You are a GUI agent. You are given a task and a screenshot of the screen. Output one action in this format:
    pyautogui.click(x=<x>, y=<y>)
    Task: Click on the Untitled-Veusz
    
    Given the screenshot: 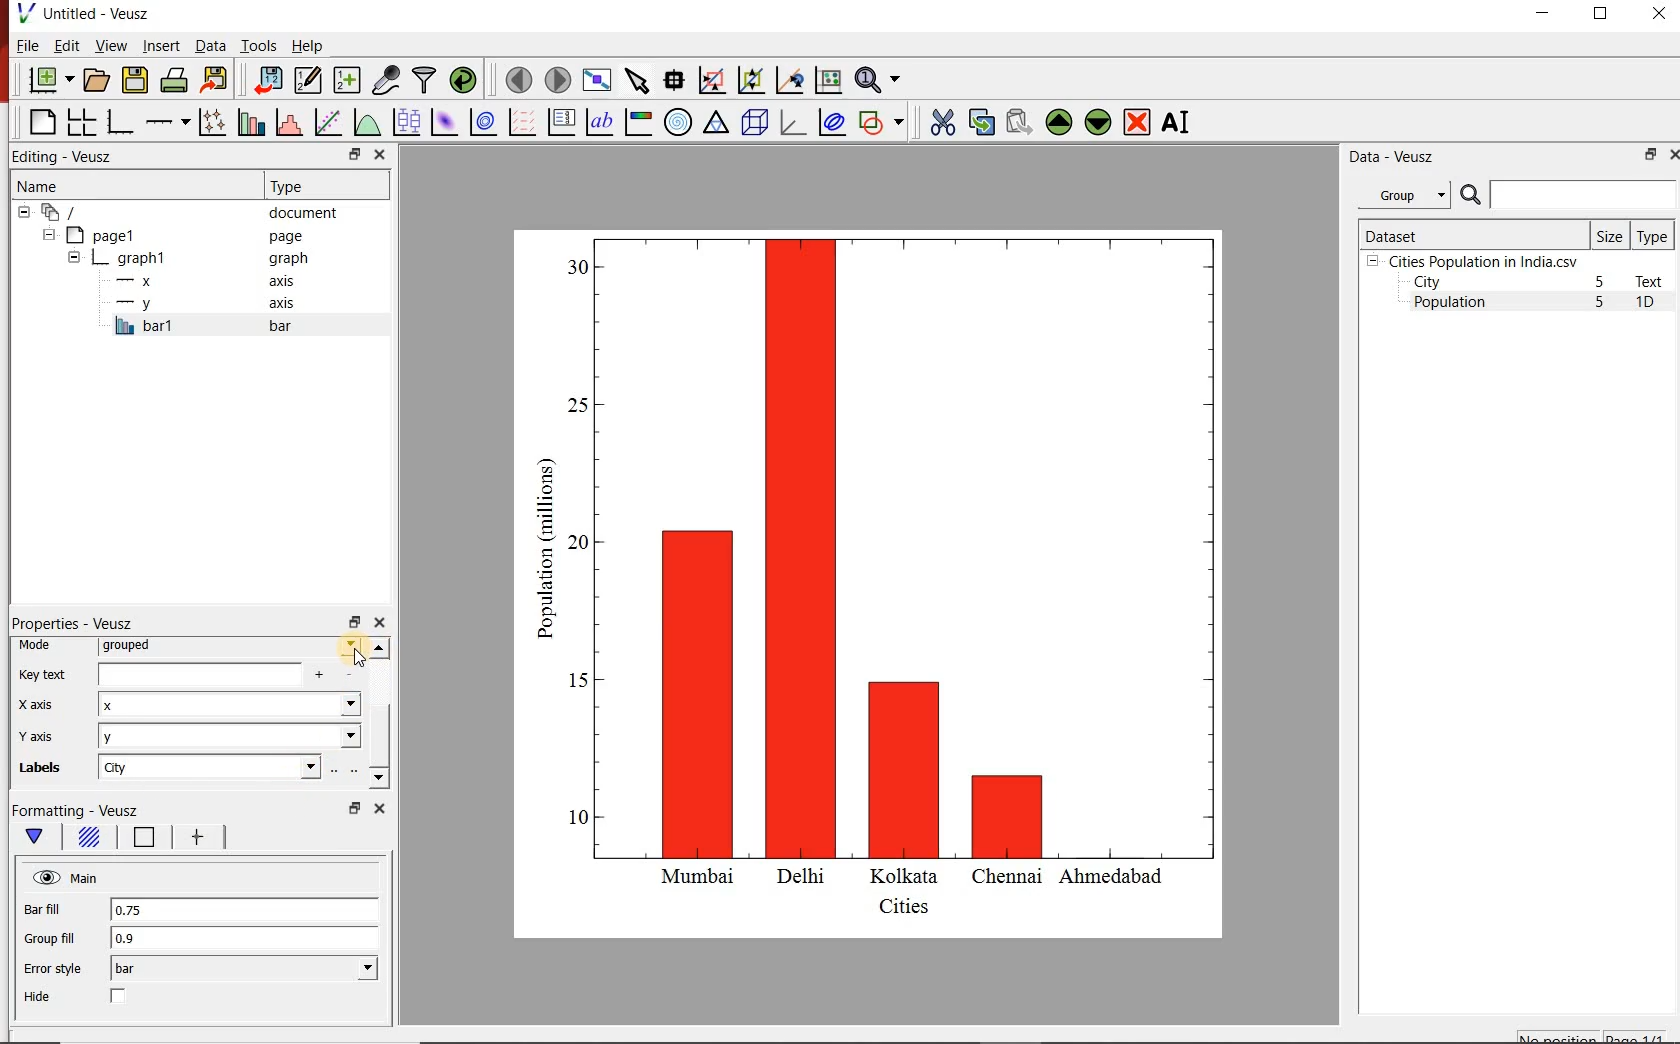 What is the action you would take?
    pyautogui.click(x=85, y=15)
    